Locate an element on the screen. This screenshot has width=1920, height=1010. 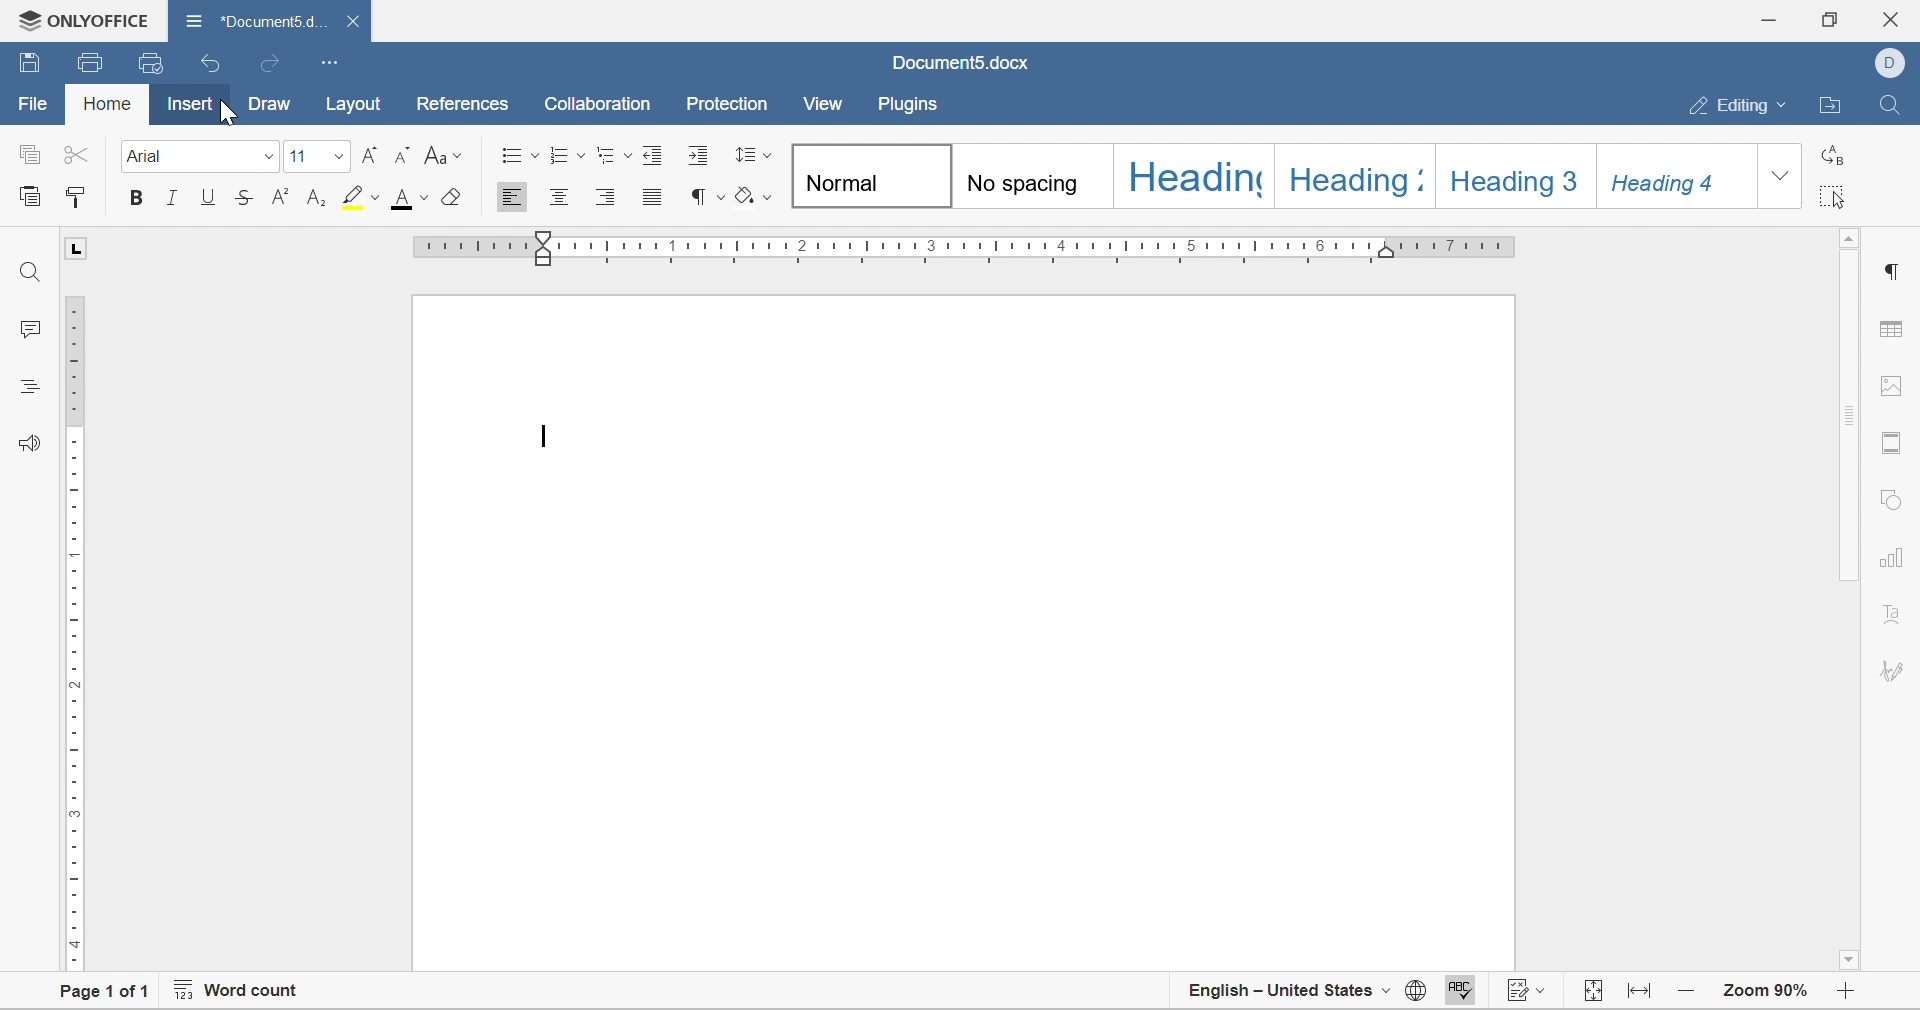
replace is located at coordinates (1831, 156).